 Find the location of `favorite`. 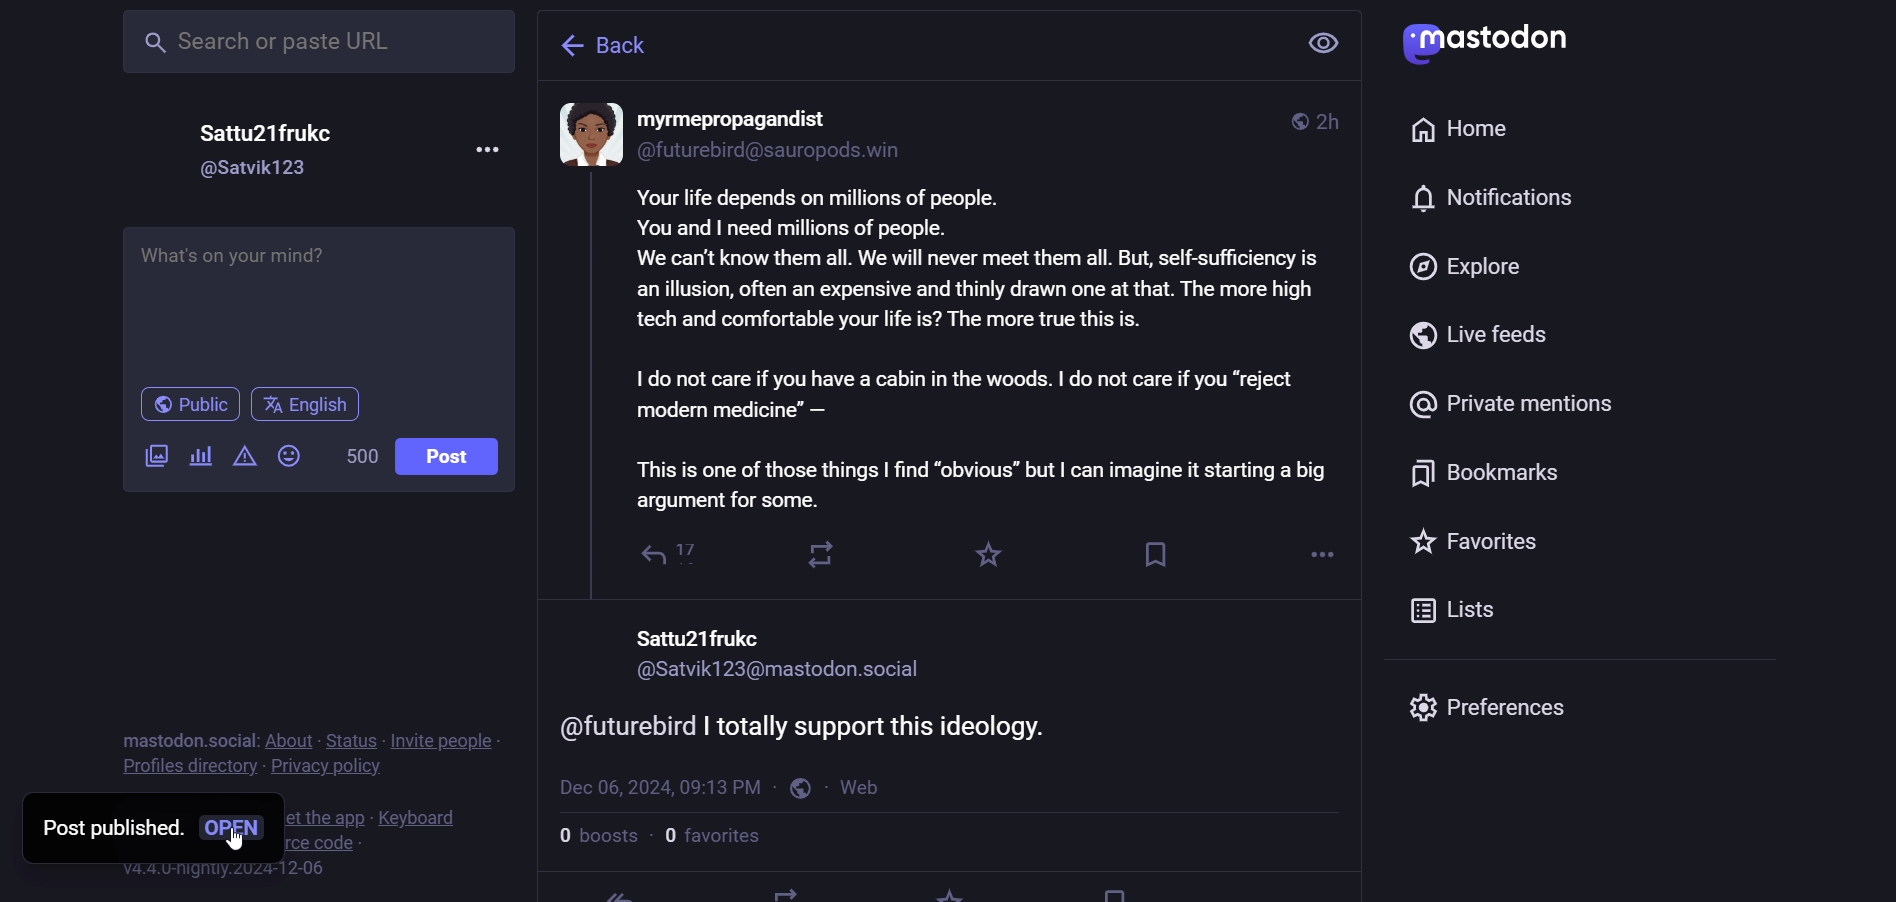

favorite is located at coordinates (950, 888).